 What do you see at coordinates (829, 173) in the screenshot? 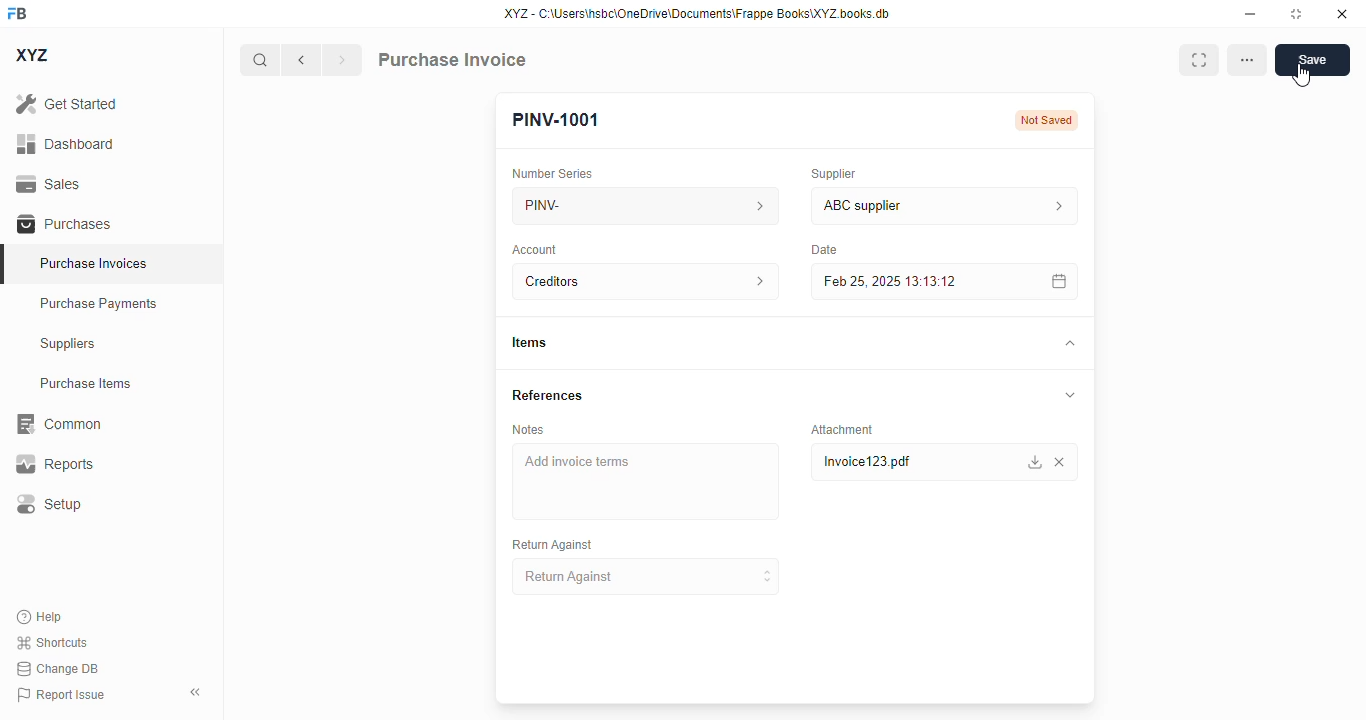
I see `supplier` at bounding box center [829, 173].